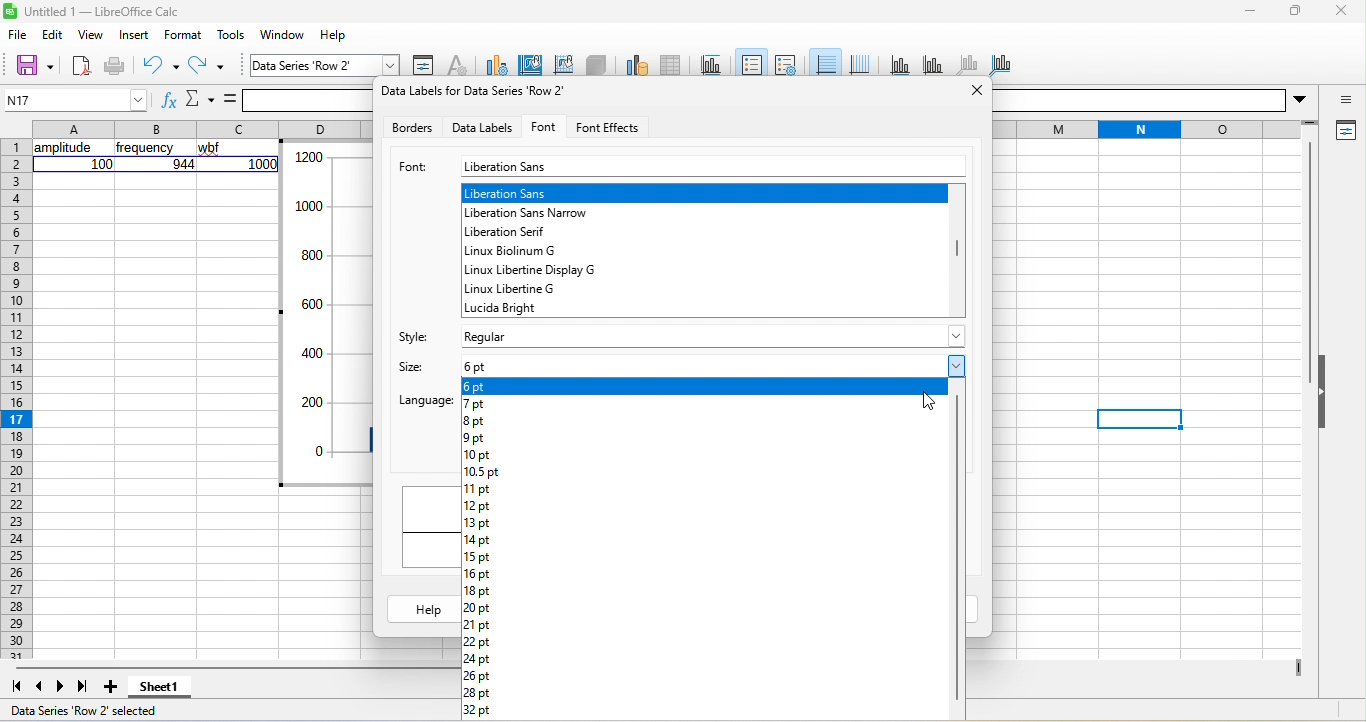  Describe the element at coordinates (1004, 63) in the screenshot. I see `all axes` at that location.